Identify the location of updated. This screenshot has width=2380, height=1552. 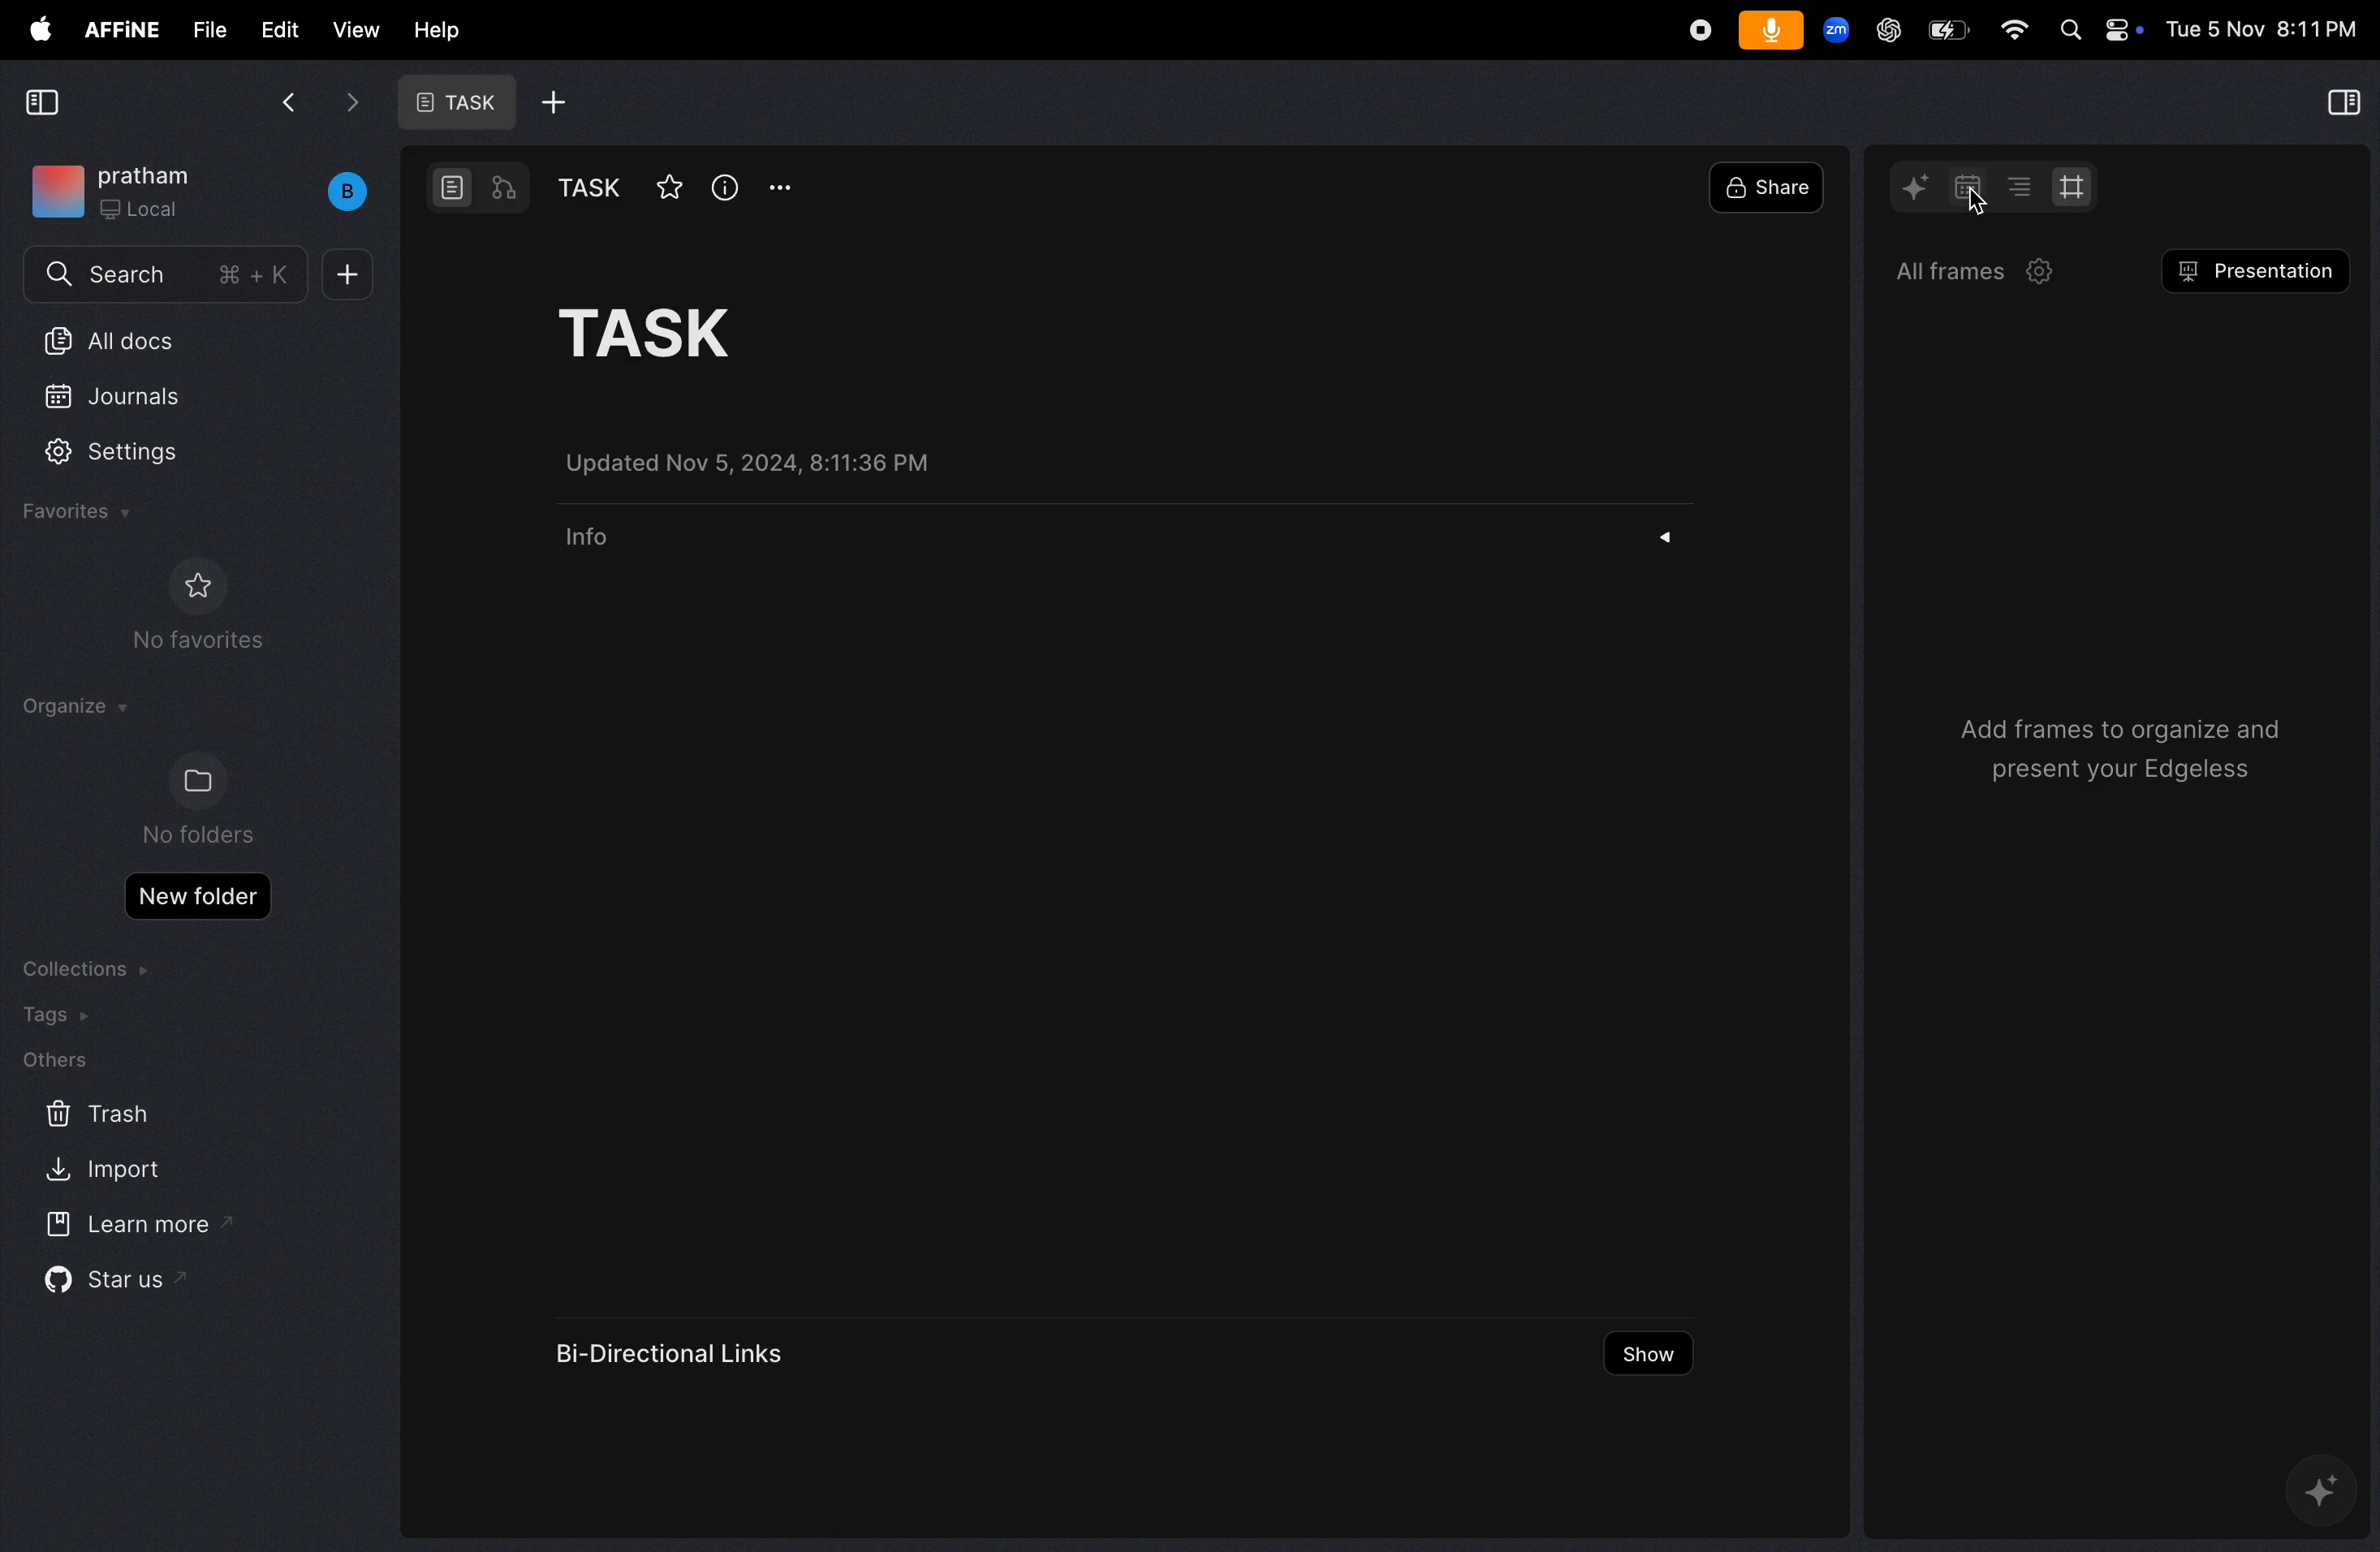
(768, 463).